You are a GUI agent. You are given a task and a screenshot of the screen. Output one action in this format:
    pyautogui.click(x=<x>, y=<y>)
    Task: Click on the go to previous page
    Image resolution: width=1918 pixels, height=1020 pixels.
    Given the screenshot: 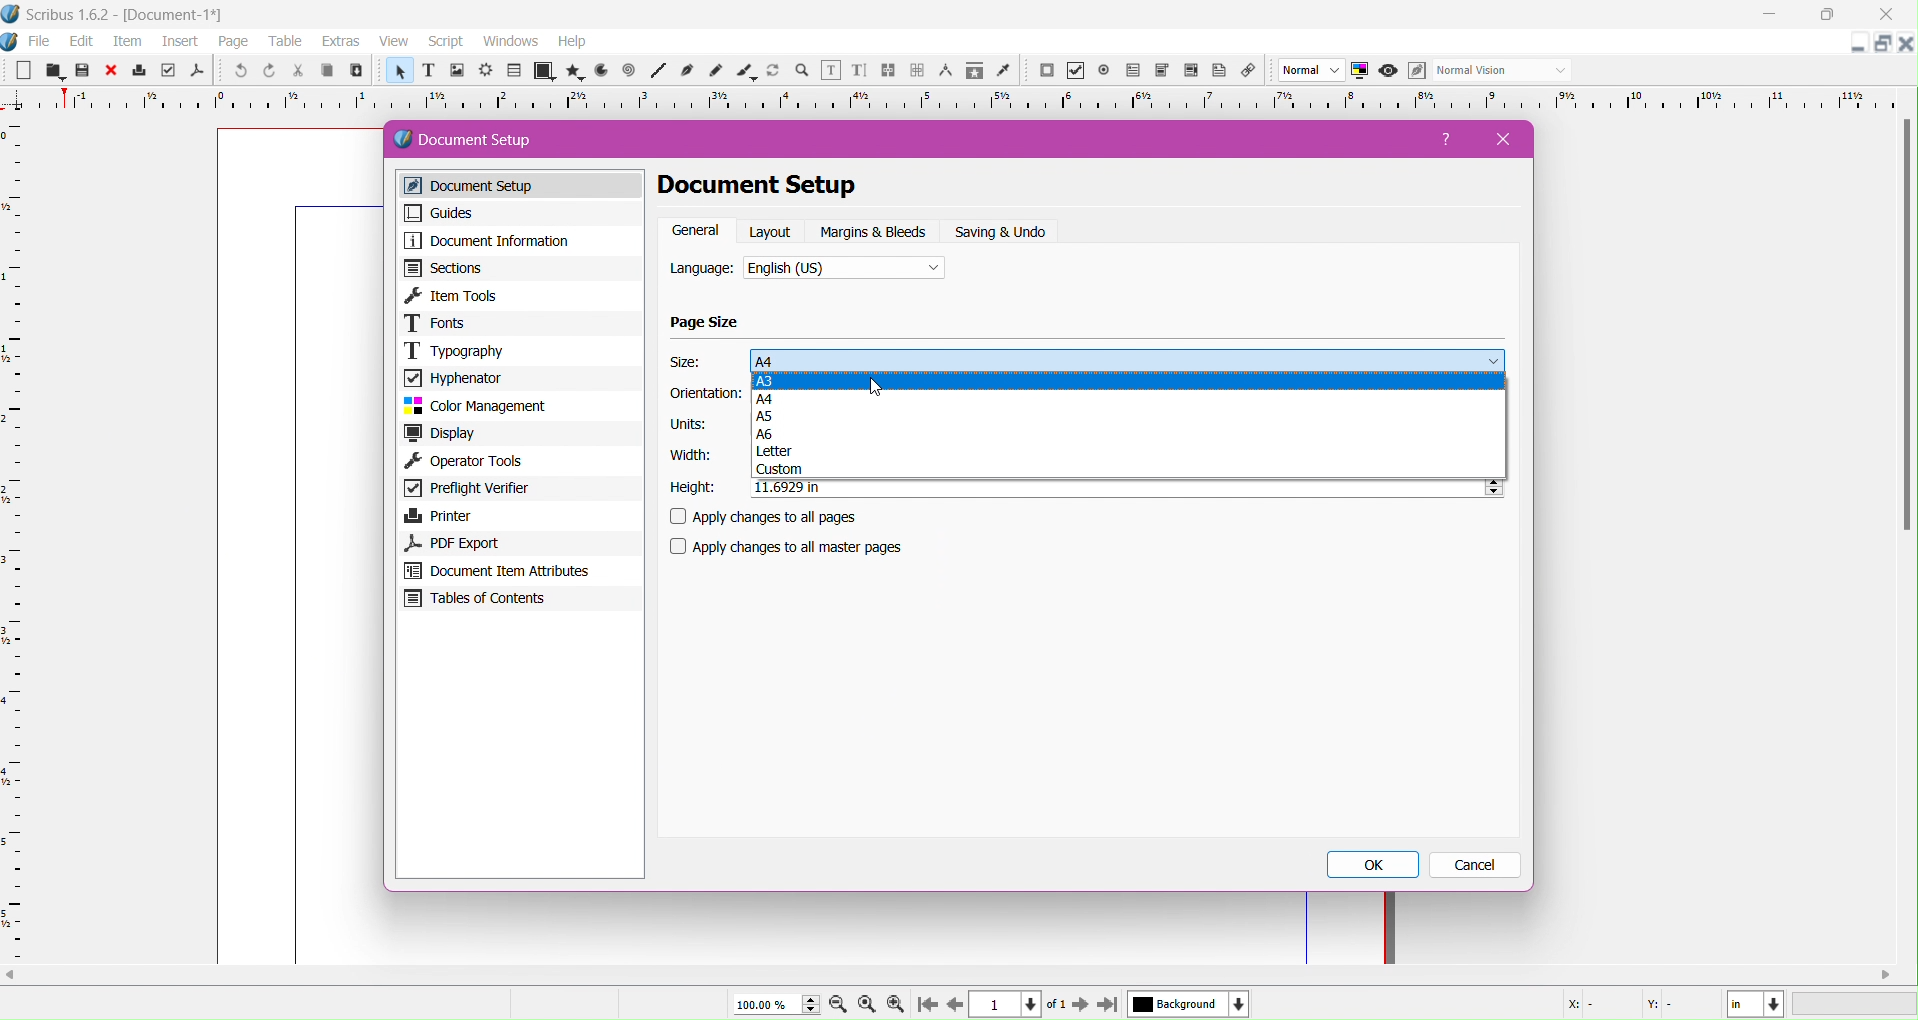 What is the action you would take?
    pyautogui.click(x=955, y=1005)
    